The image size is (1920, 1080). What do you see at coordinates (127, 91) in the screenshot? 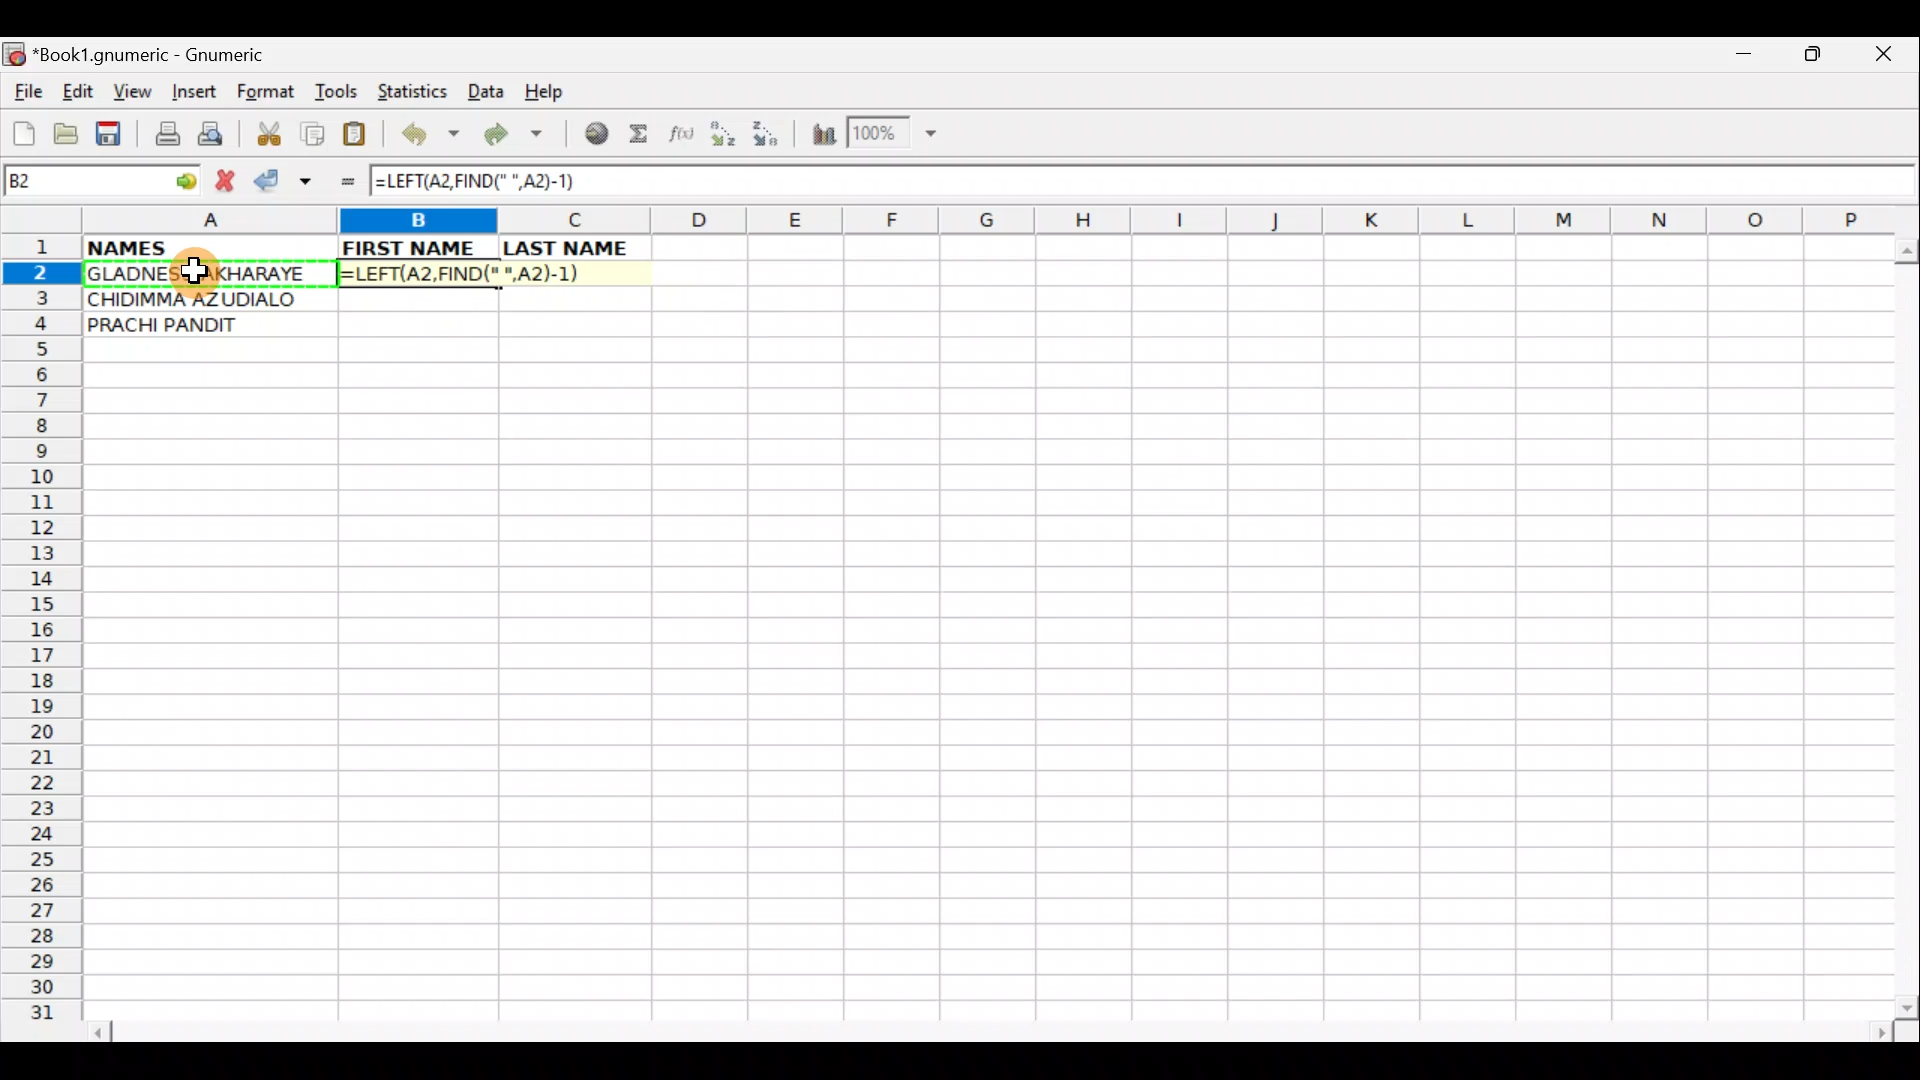
I see `View` at bounding box center [127, 91].